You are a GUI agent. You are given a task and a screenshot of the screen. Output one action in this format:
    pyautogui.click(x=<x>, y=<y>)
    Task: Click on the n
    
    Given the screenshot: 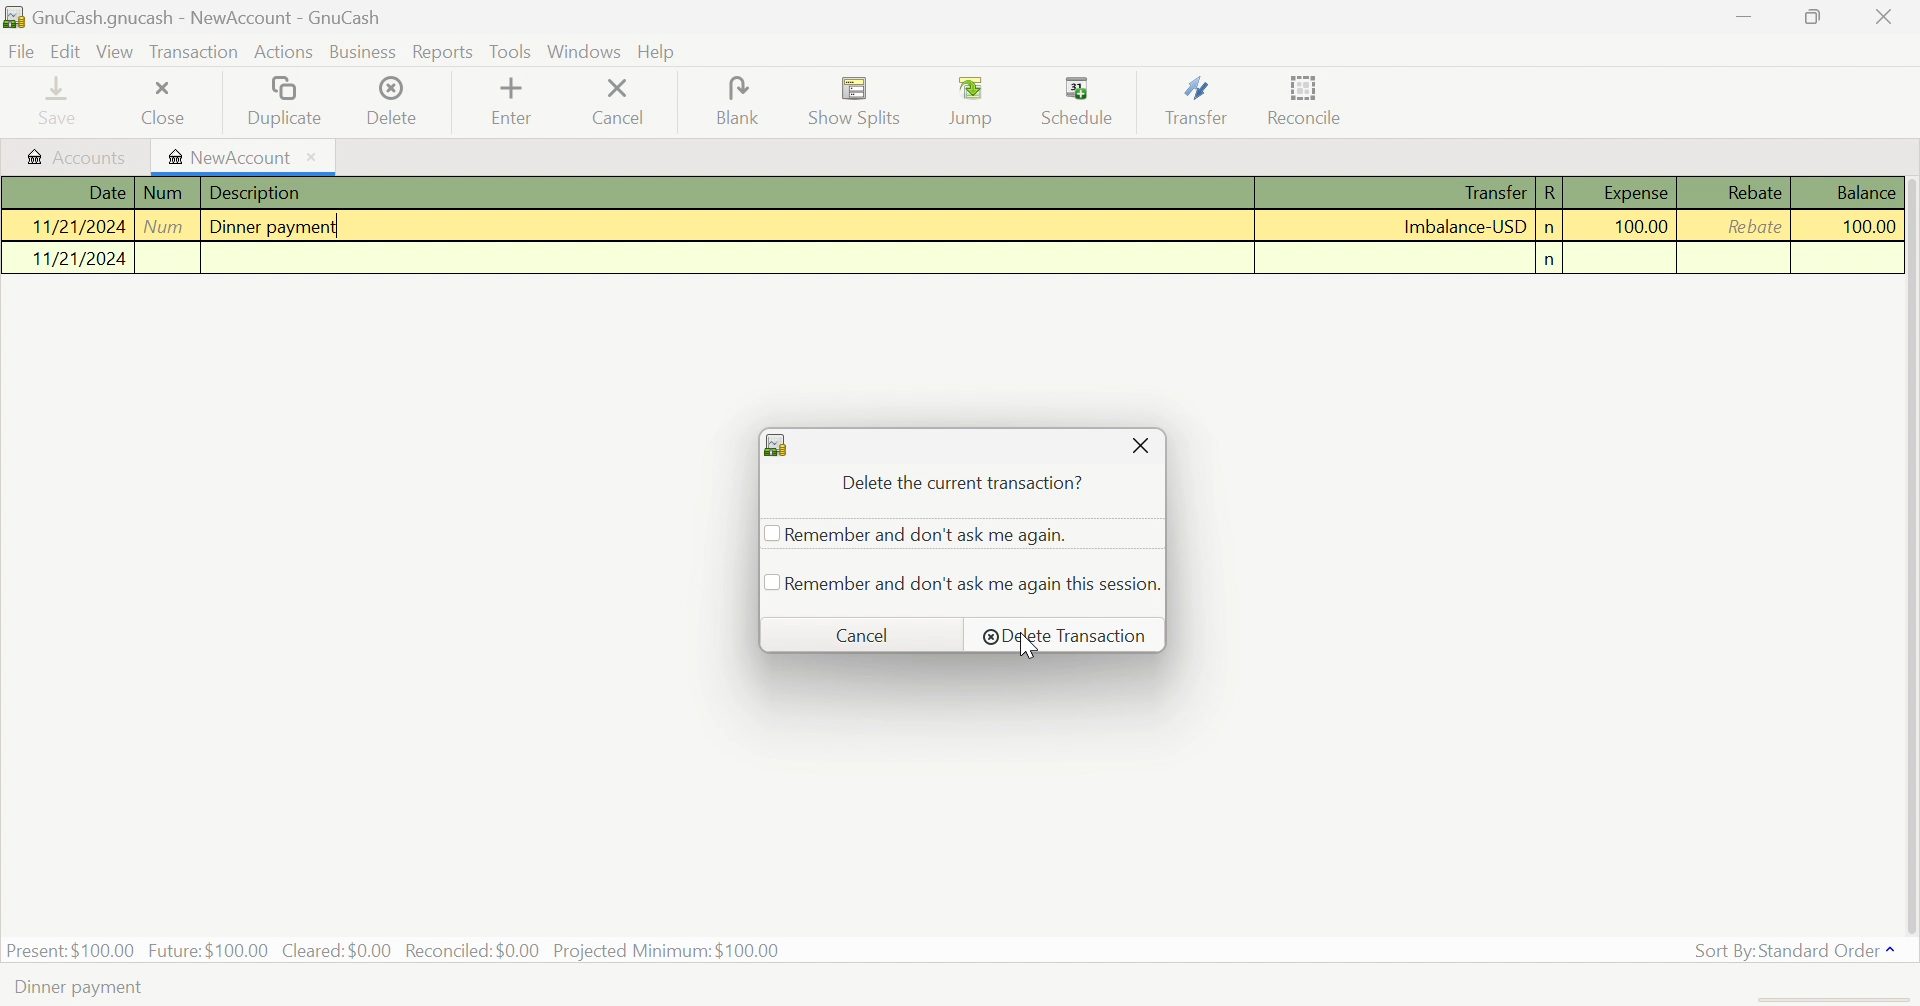 What is the action you would take?
    pyautogui.click(x=1551, y=262)
    